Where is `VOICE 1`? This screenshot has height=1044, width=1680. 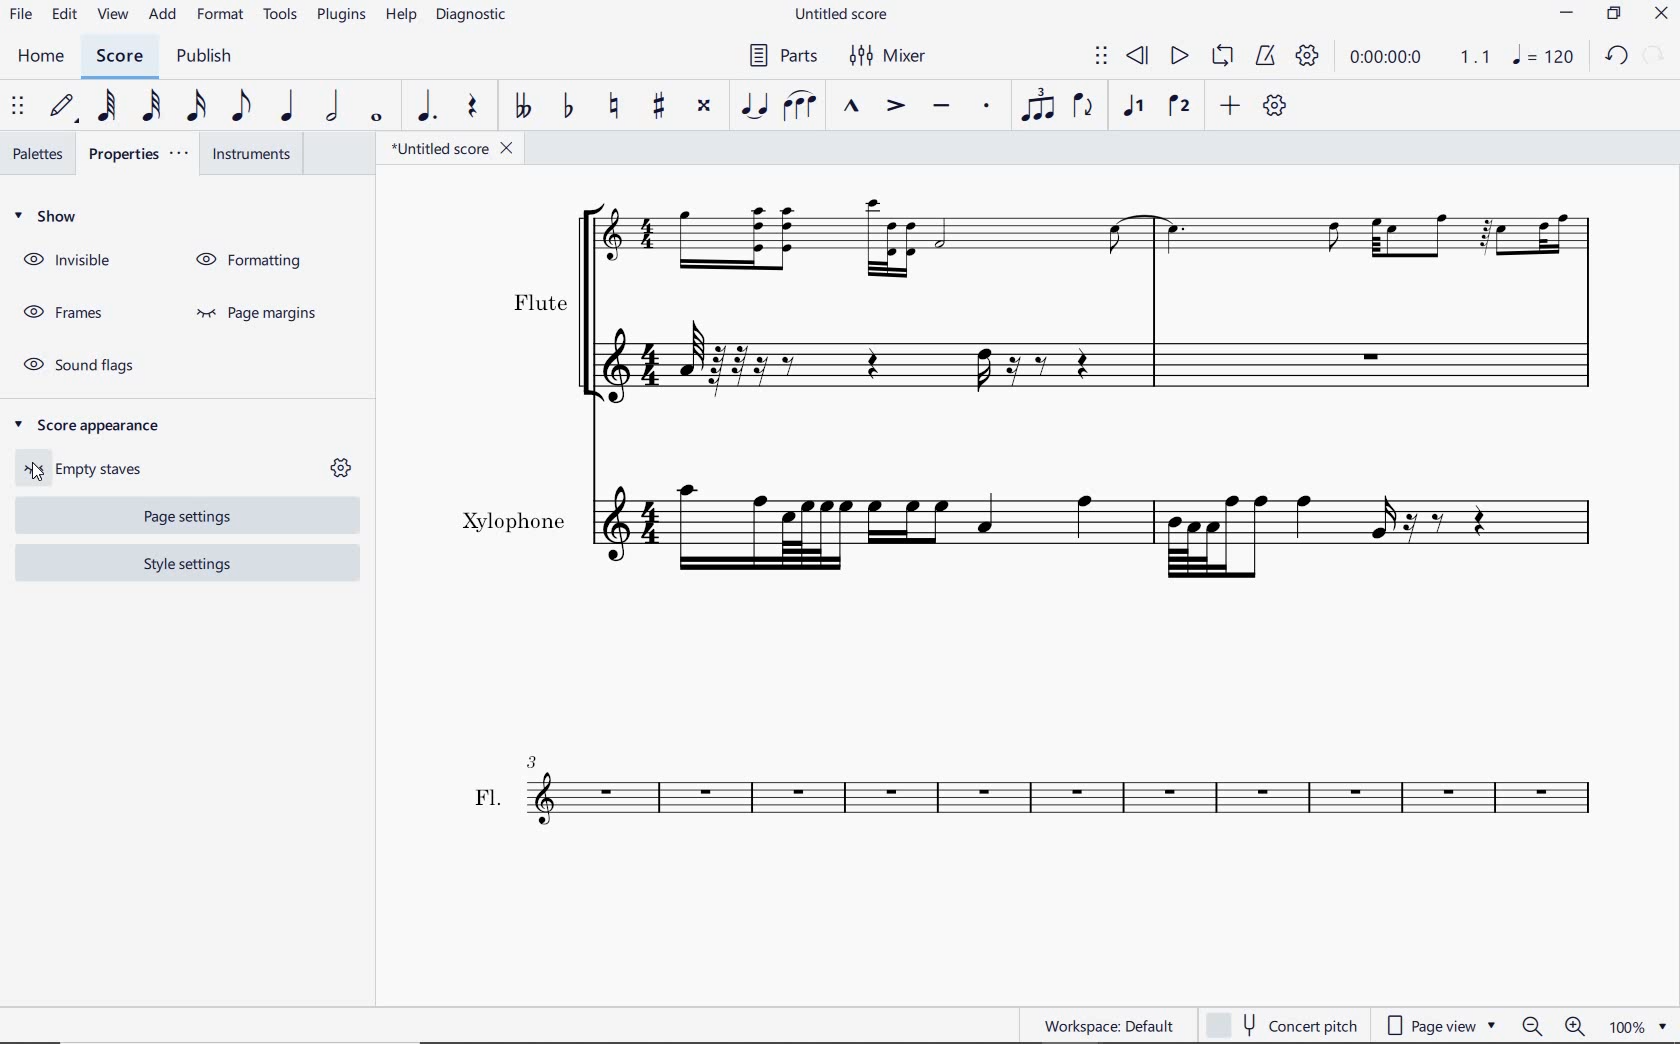 VOICE 1 is located at coordinates (1134, 106).